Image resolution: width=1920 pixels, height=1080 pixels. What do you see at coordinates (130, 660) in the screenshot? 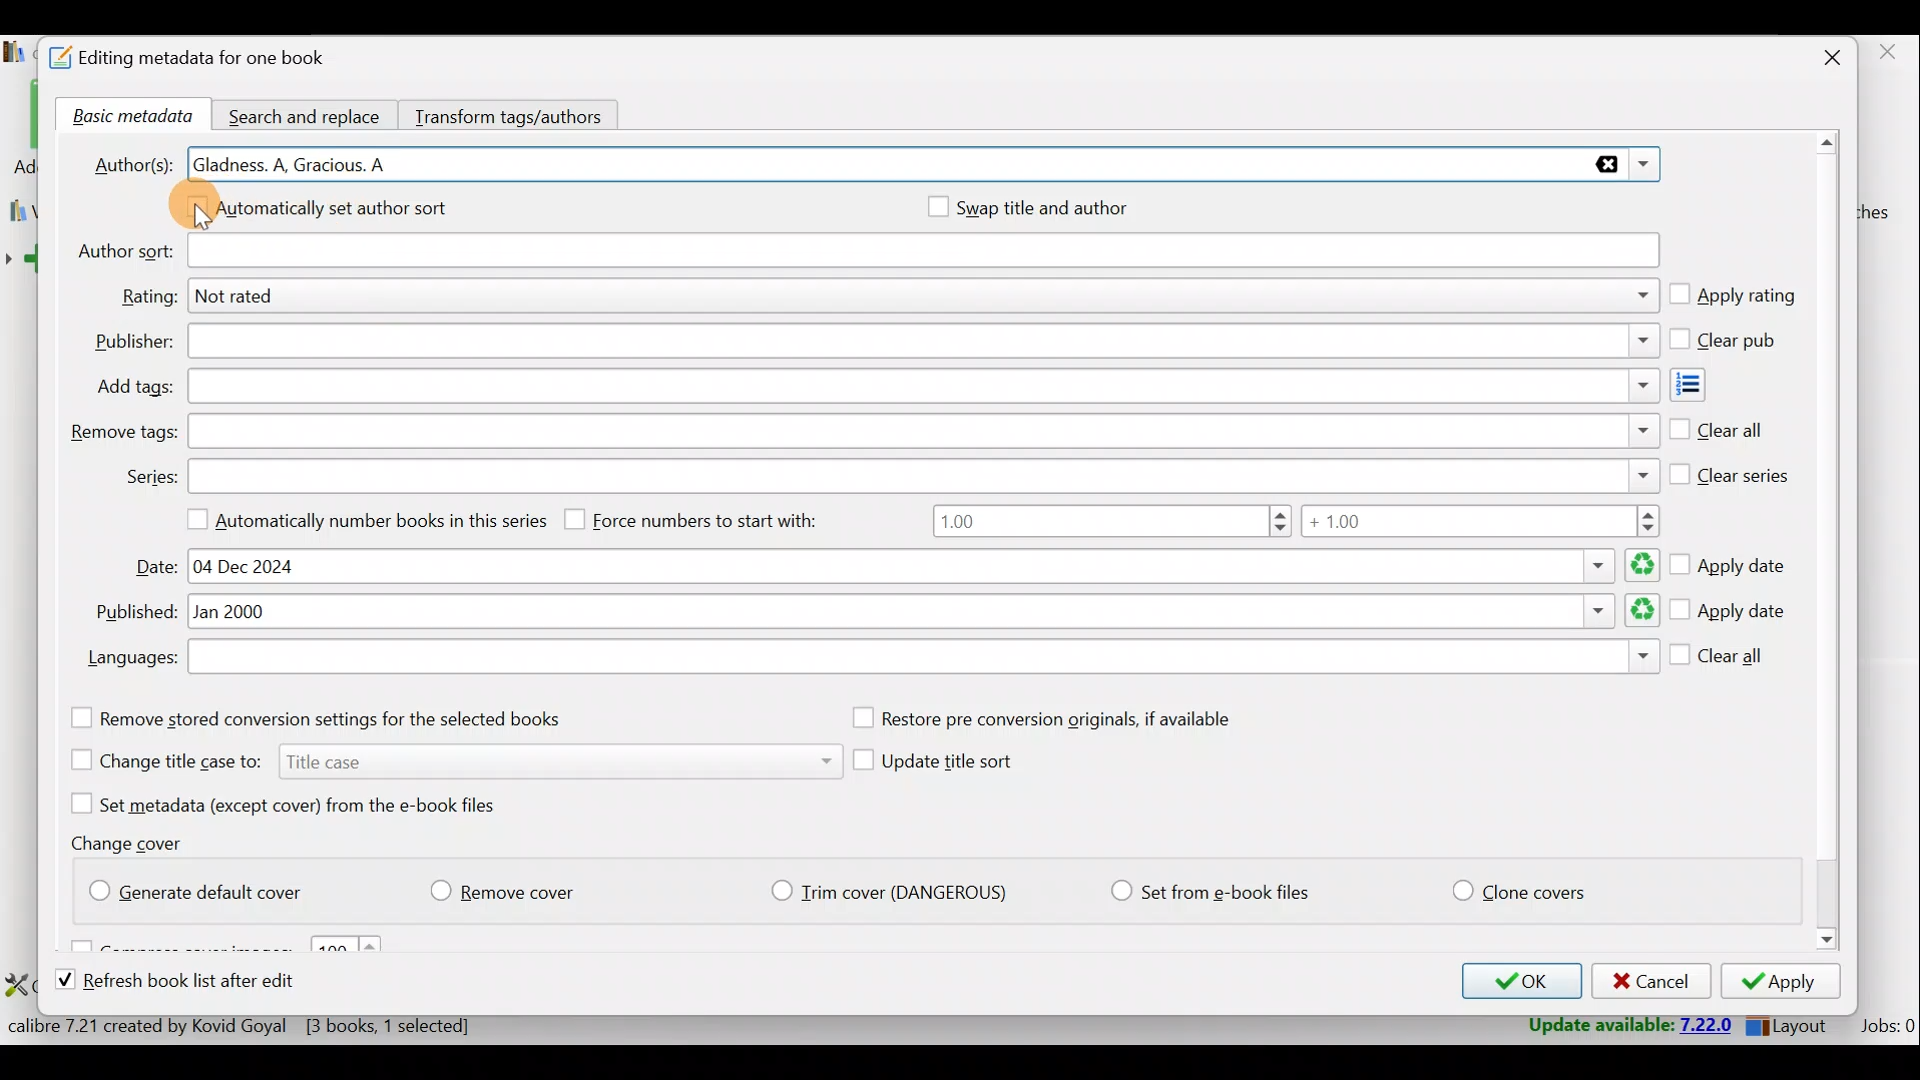
I see `Languages:` at bounding box center [130, 660].